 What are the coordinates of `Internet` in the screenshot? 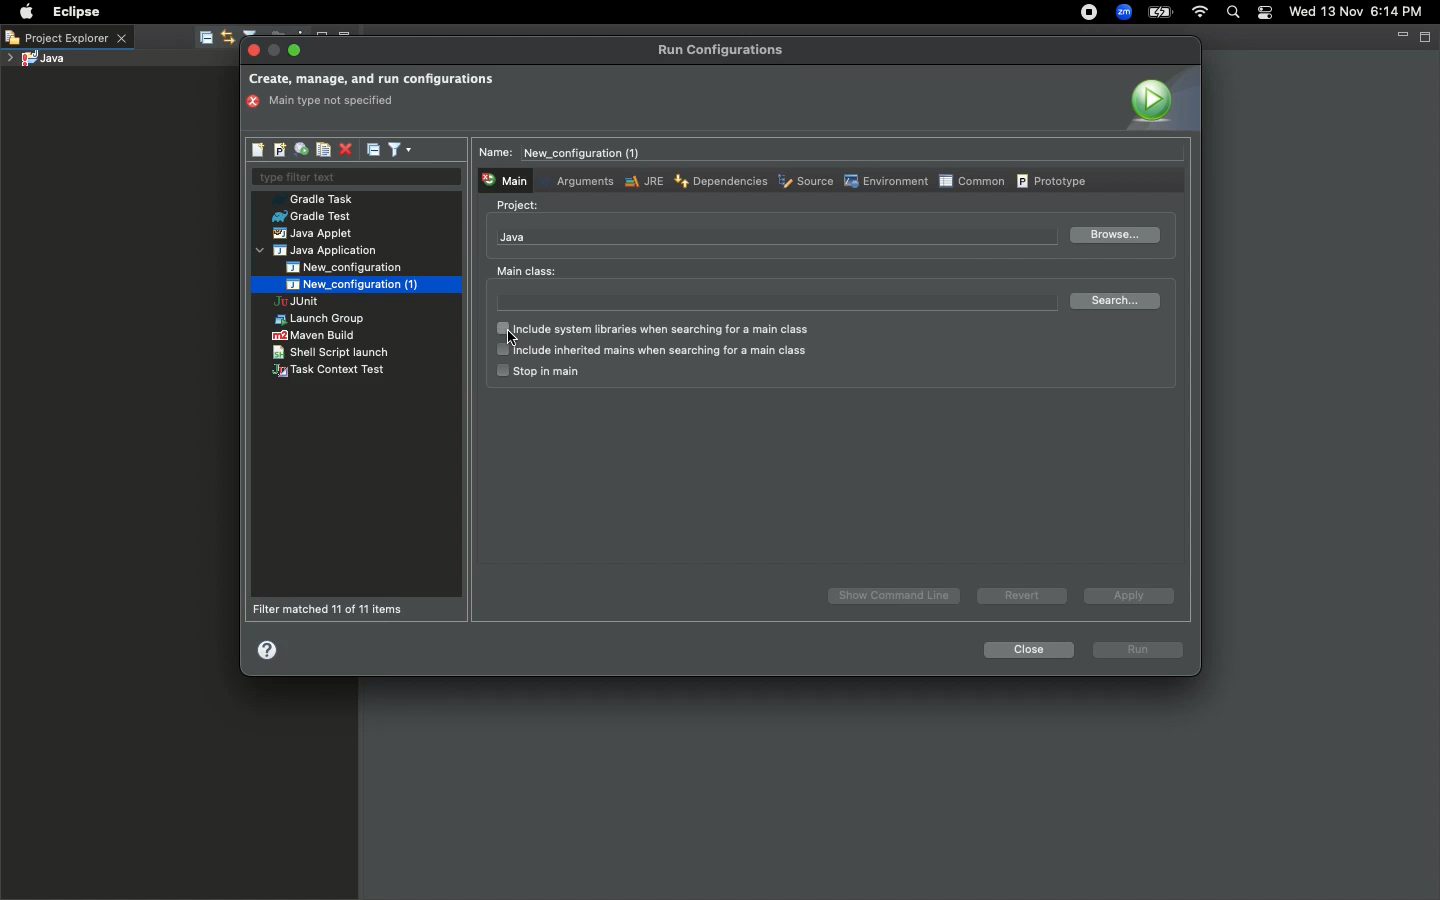 It's located at (1198, 14).